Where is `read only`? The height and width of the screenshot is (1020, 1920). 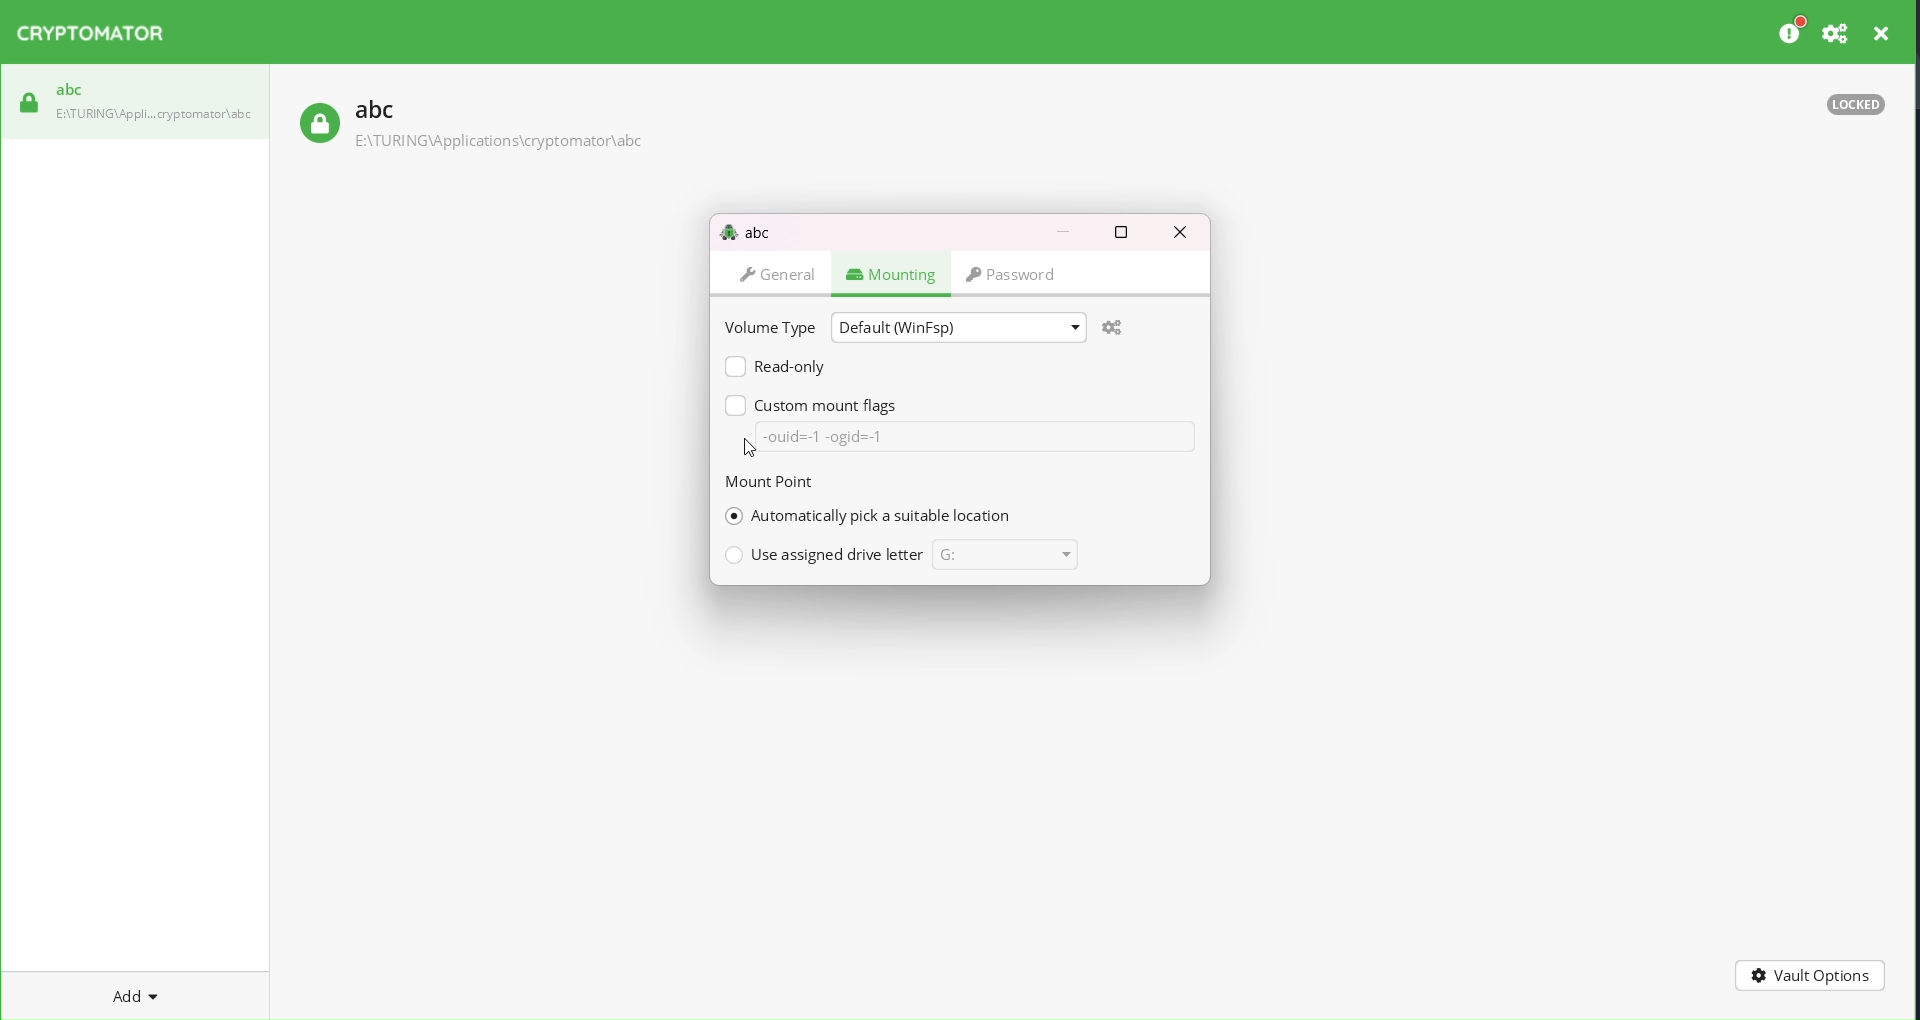
read only is located at coordinates (773, 367).